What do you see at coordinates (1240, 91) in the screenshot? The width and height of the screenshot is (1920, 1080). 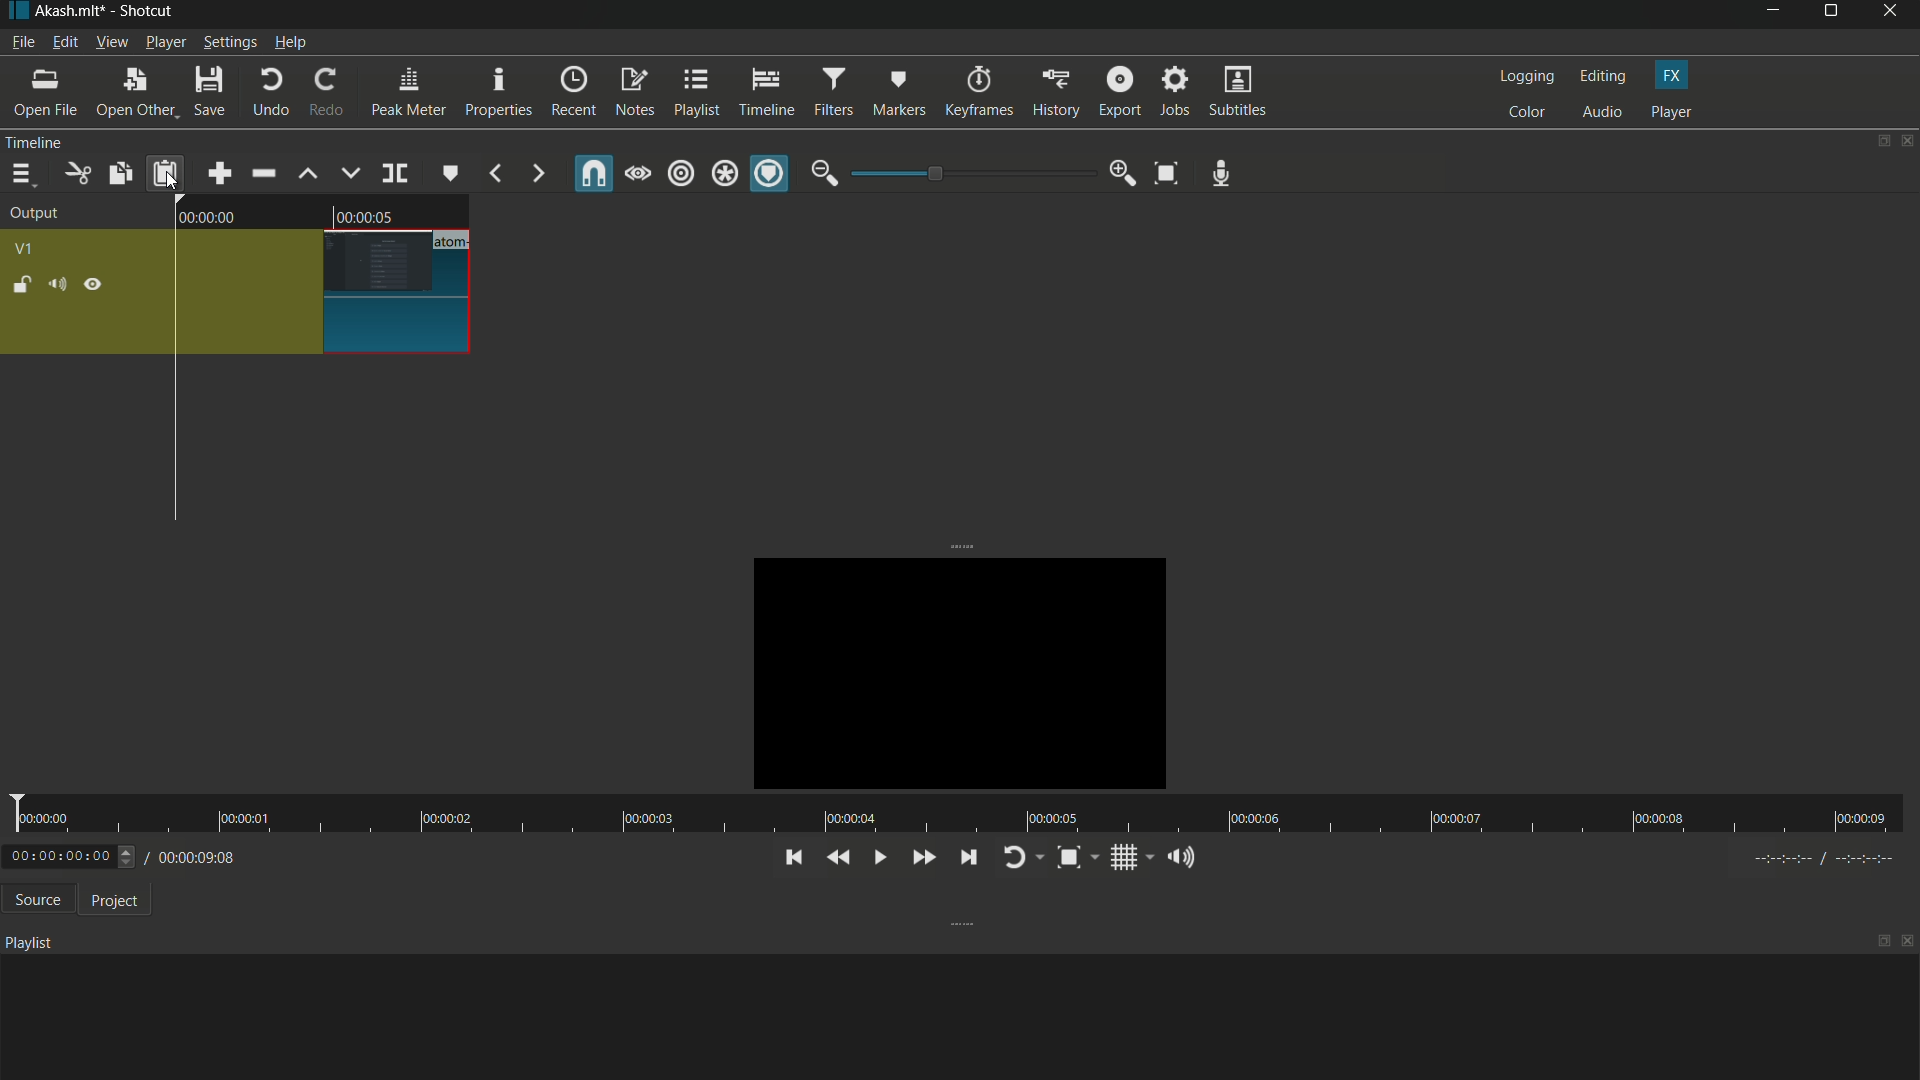 I see `subtitles` at bounding box center [1240, 91].